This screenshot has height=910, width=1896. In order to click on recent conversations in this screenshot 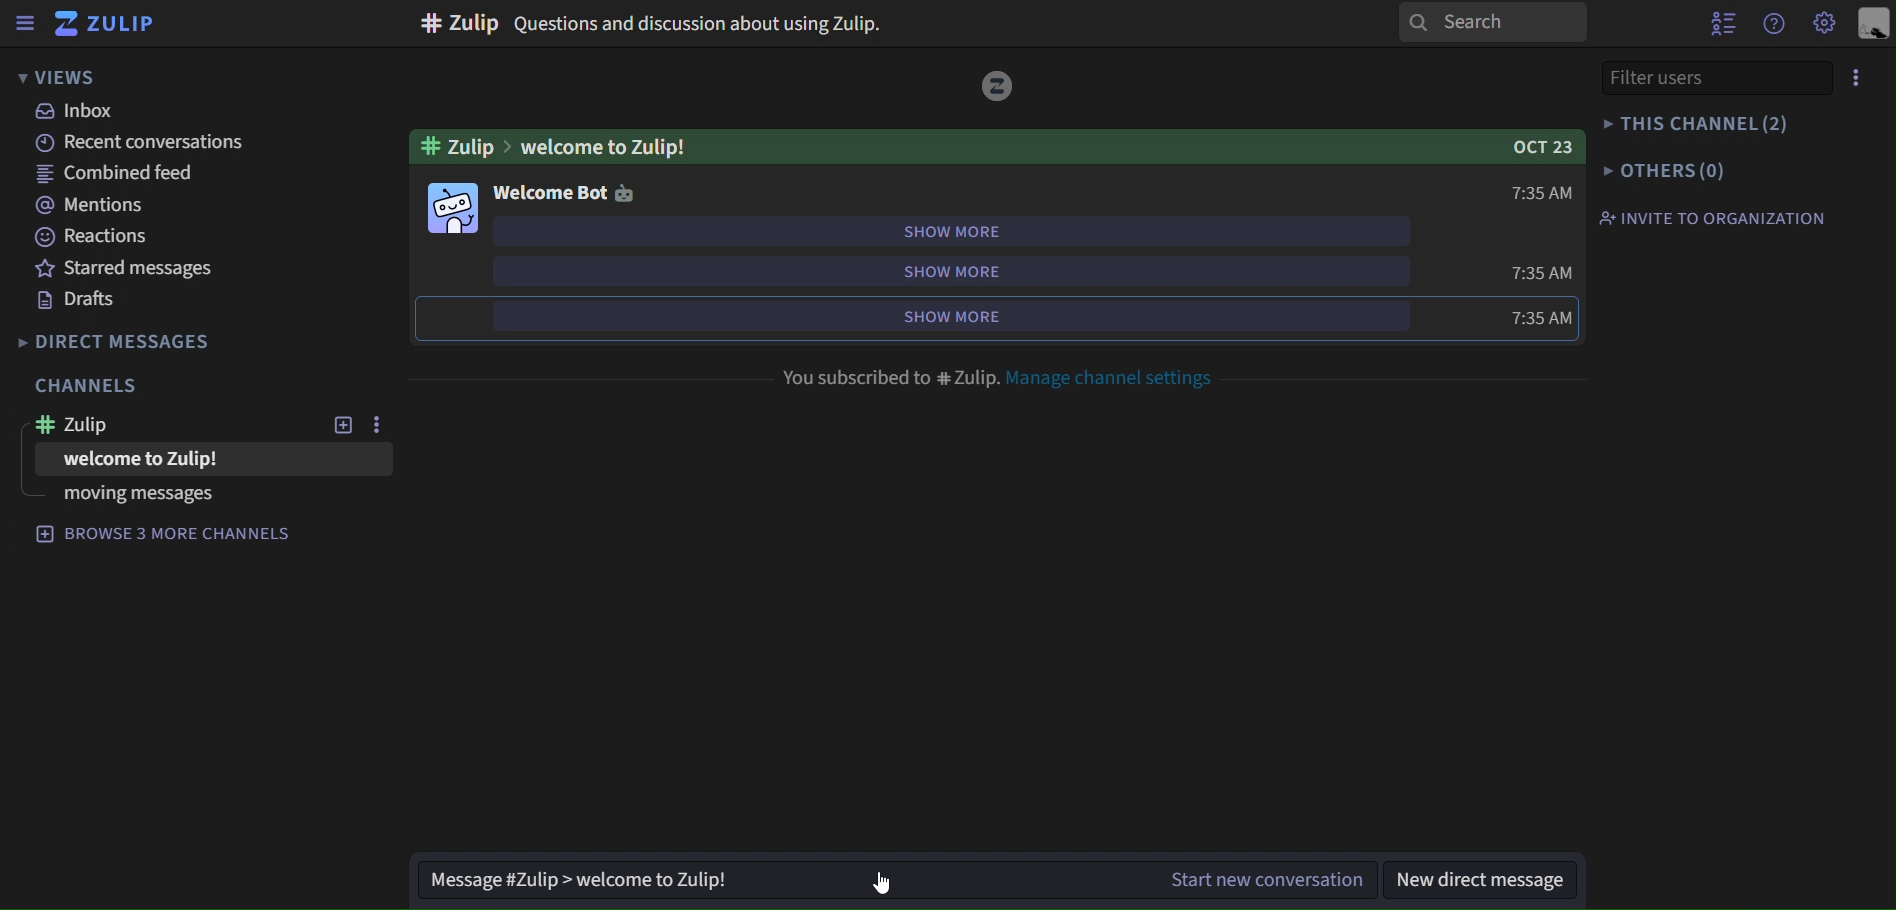, I will do `click(142, 144)`.